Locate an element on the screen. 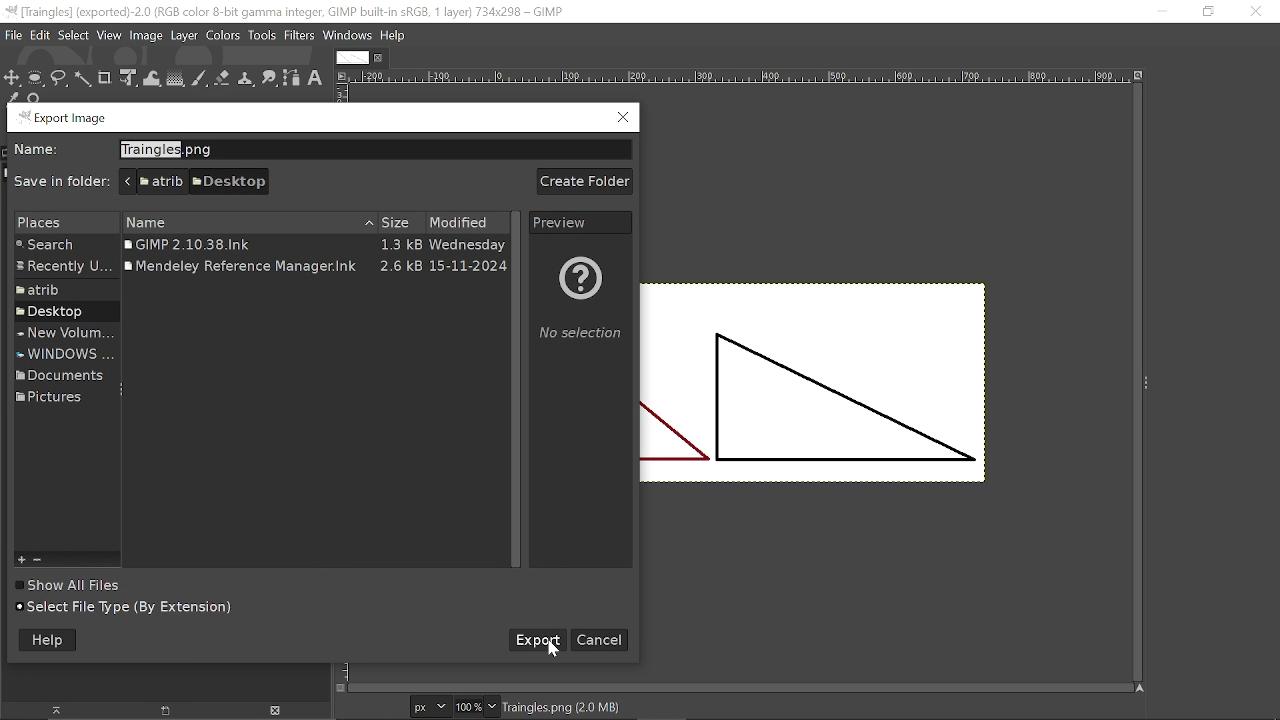 Image resolution: width=1280 pixels, height=720 pixels. Ellipse select tool is located at coordinates (36, 79).